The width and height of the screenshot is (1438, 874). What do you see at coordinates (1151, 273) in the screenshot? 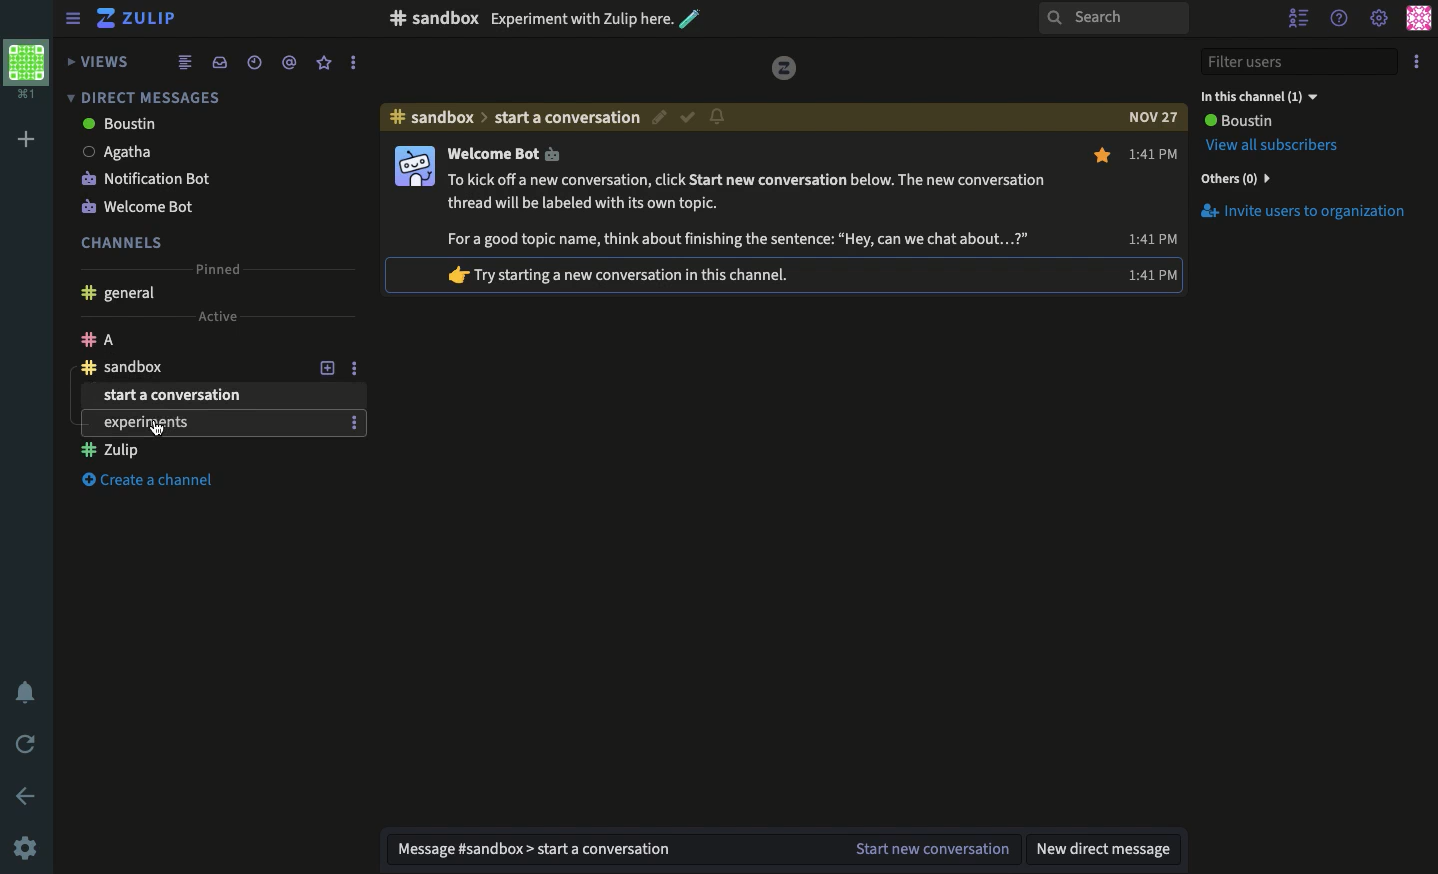
I see `time` at bounding box center [1151, 273].